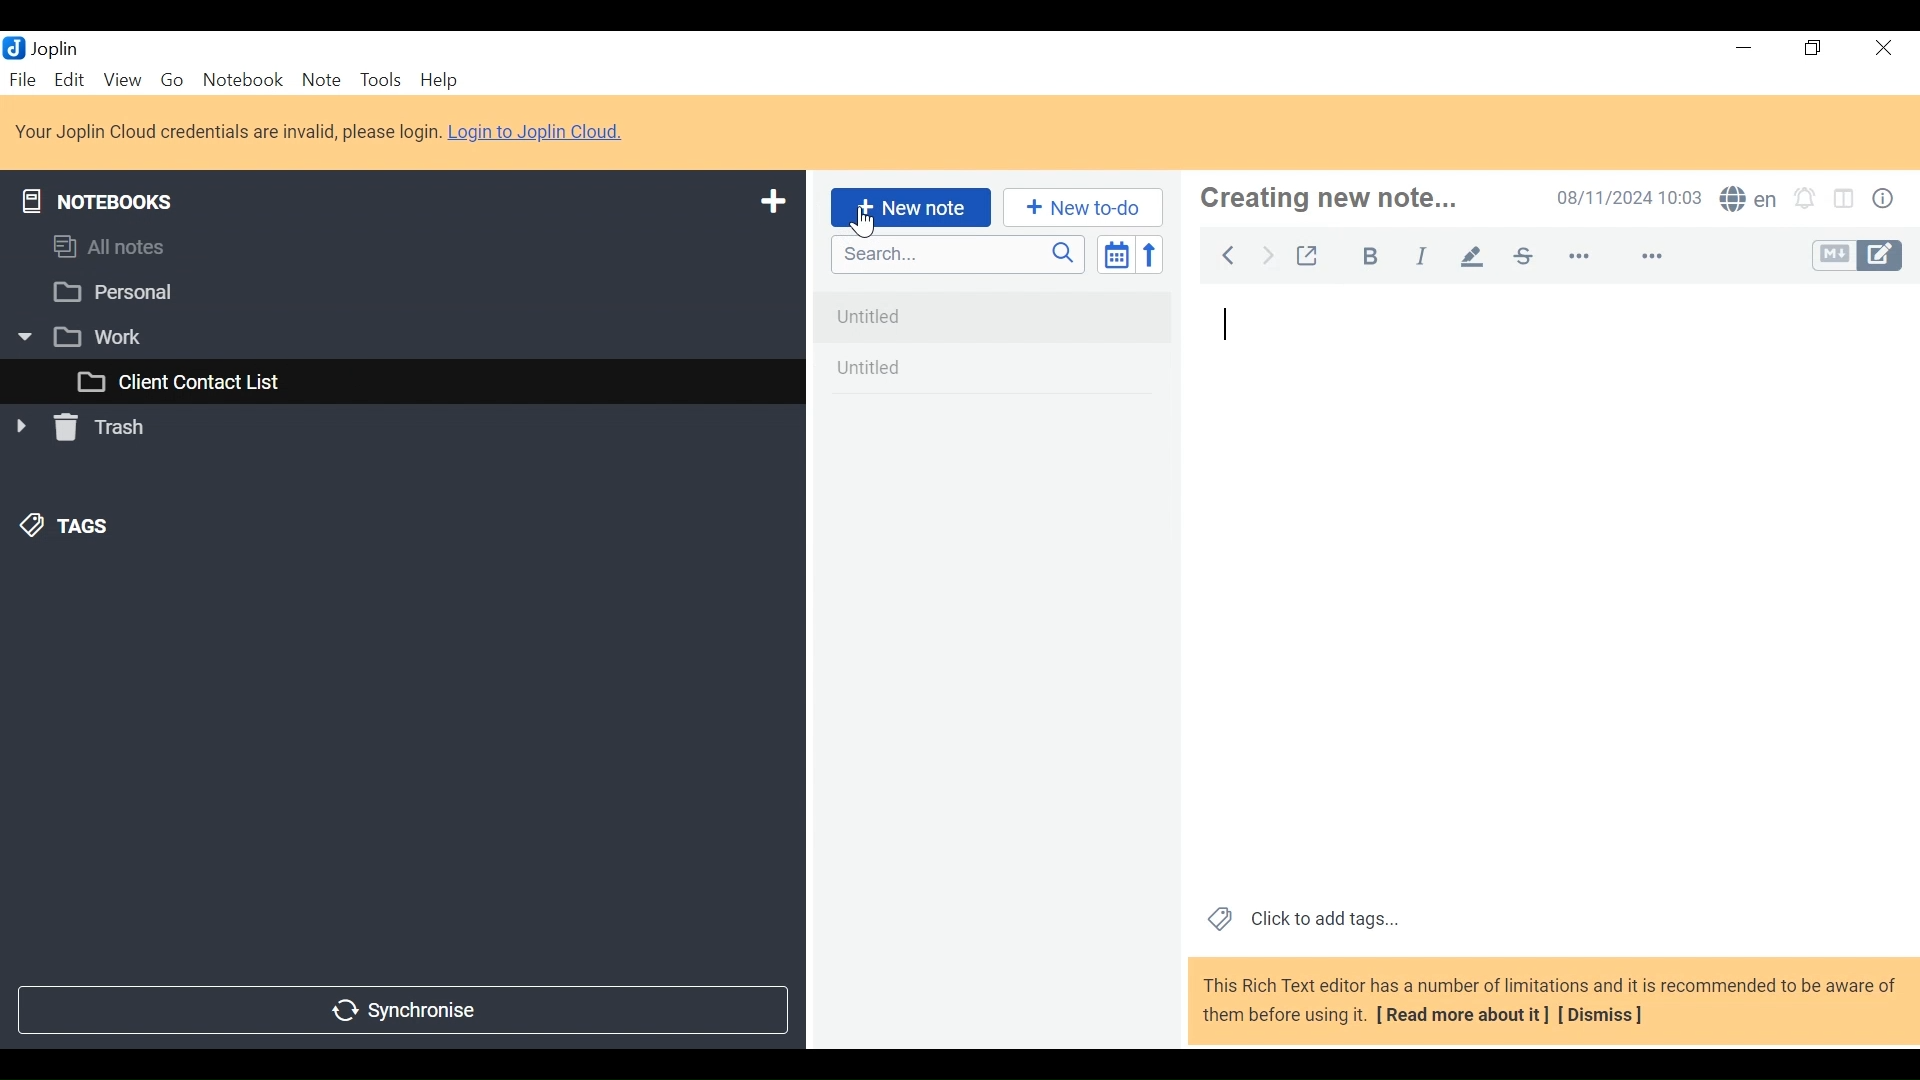  Describe the element at coordinates (1748, 198) in the screenshot. I see `Spell checker` at that location.